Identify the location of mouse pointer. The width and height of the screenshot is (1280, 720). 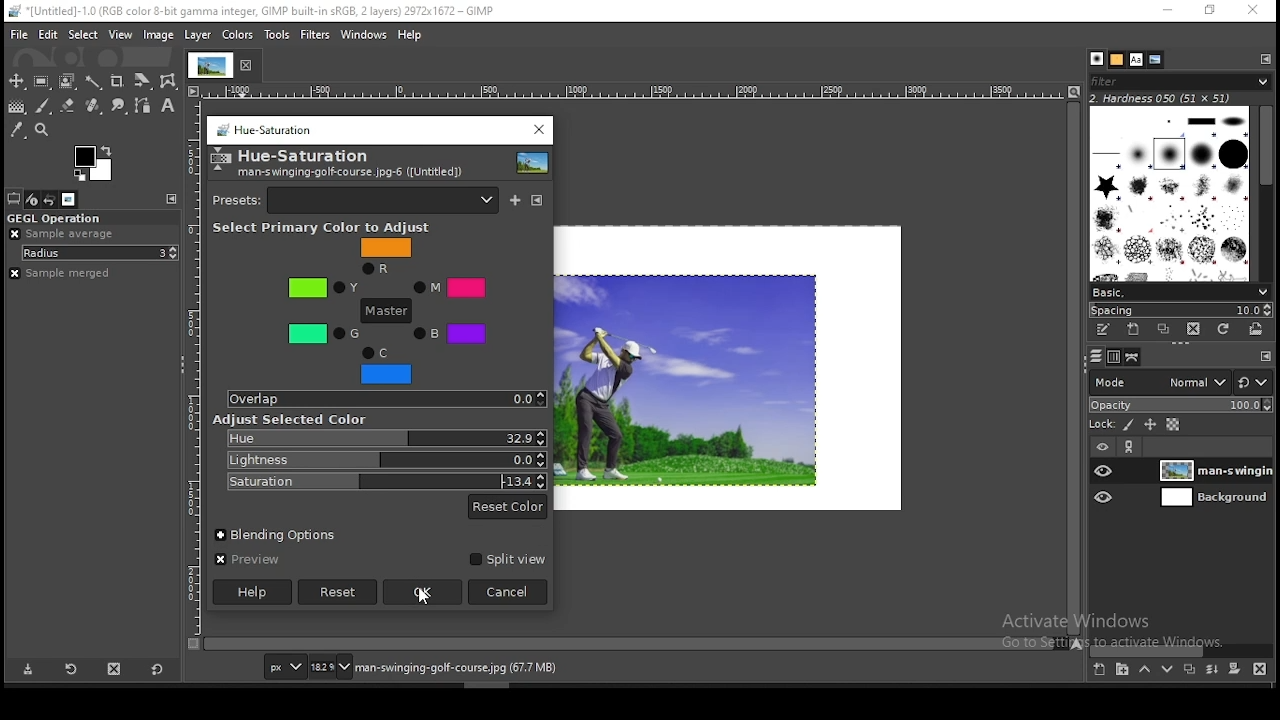
(423, 596).